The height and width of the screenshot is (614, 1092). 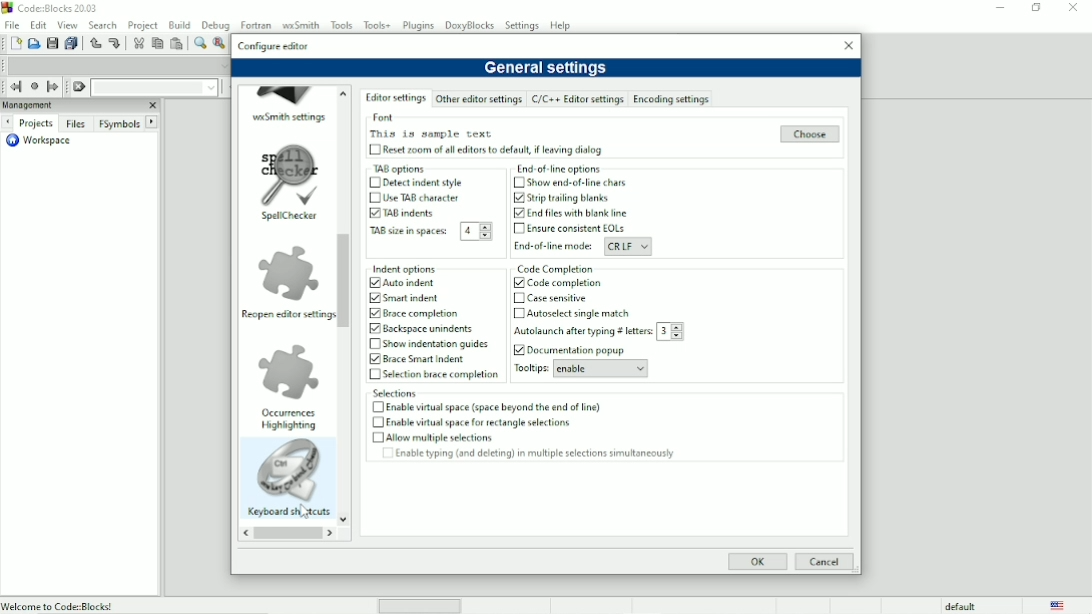 What do you see at coordinates (152, 105) in the screenshot?
I see `Close` at bounding box center [152, 105].